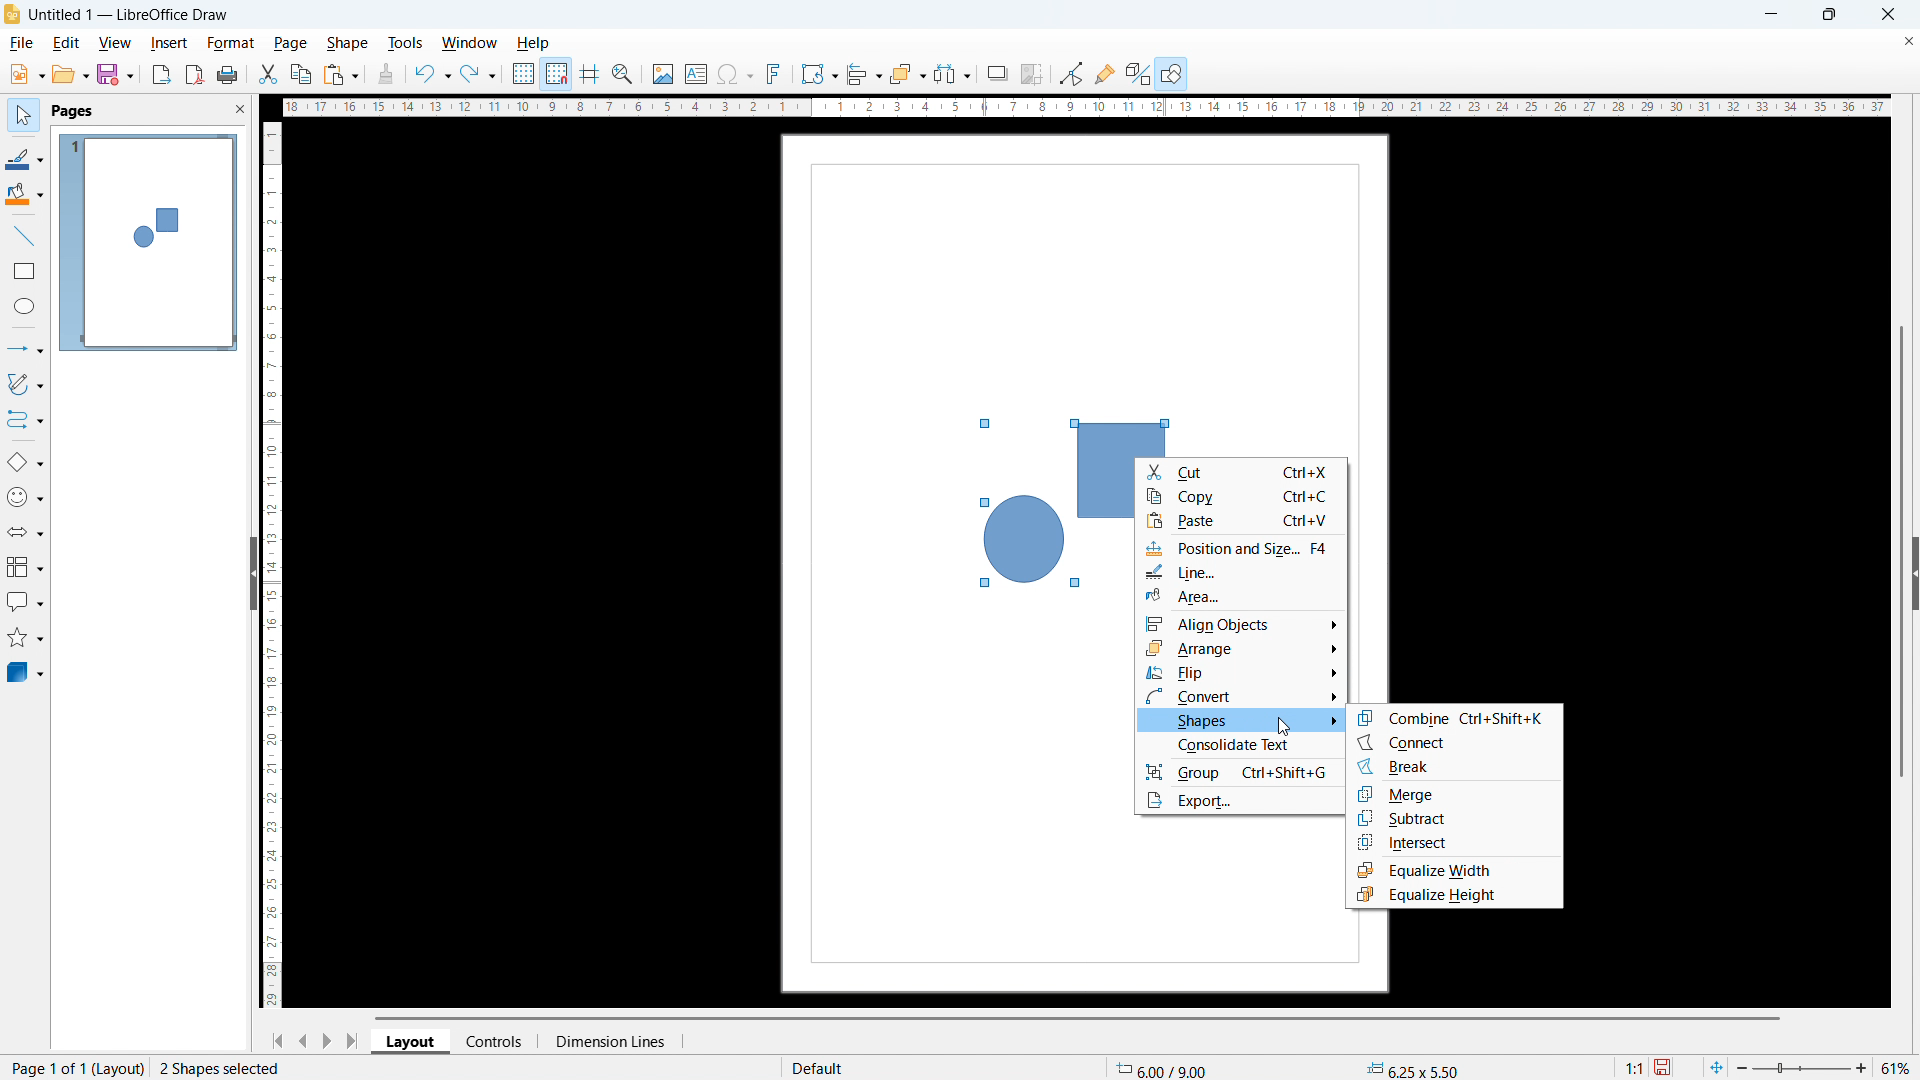 The height and width of the screenshot is (1080, 1920). What do you see at coordinates (224, 1067) in the screenshot?
I see `2 shapes selected` at bounding box center [224, 1067].